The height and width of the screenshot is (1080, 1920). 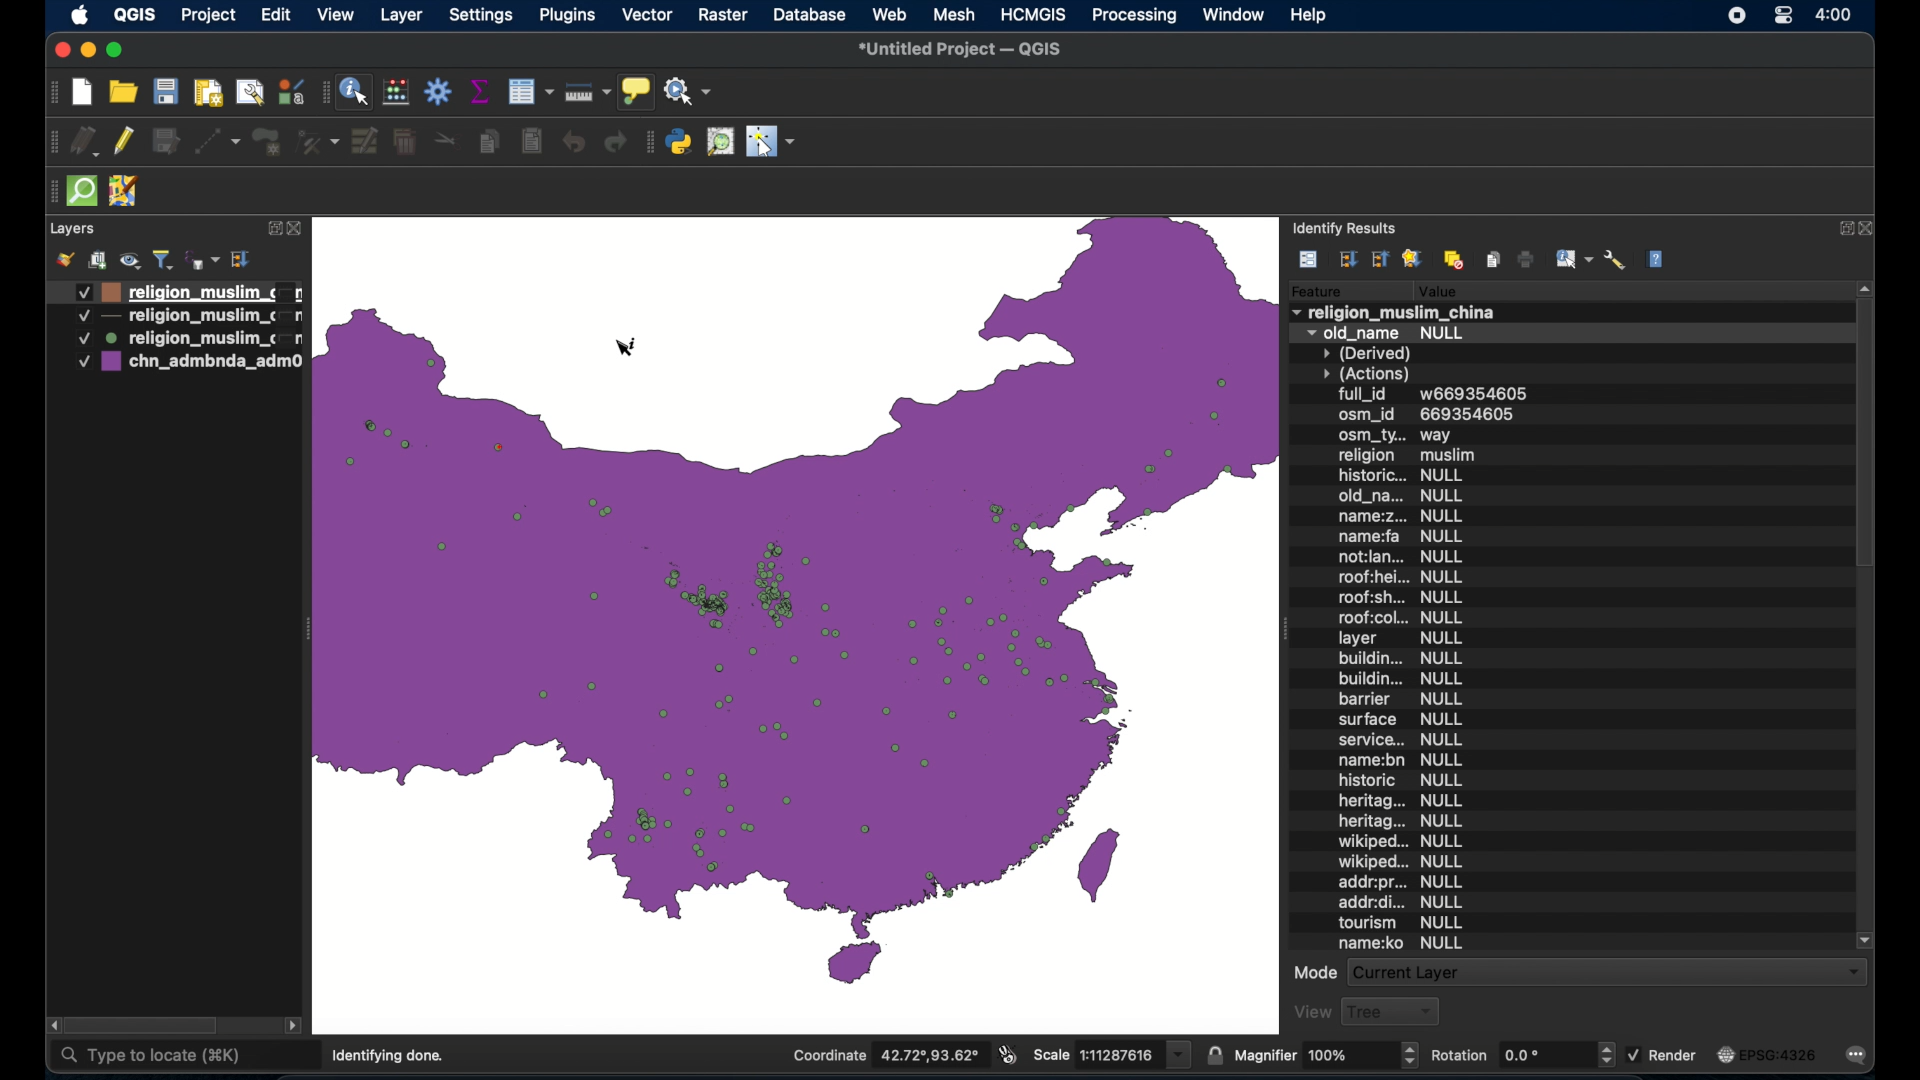 I want to click on historic, so click(x=1399, y=779).